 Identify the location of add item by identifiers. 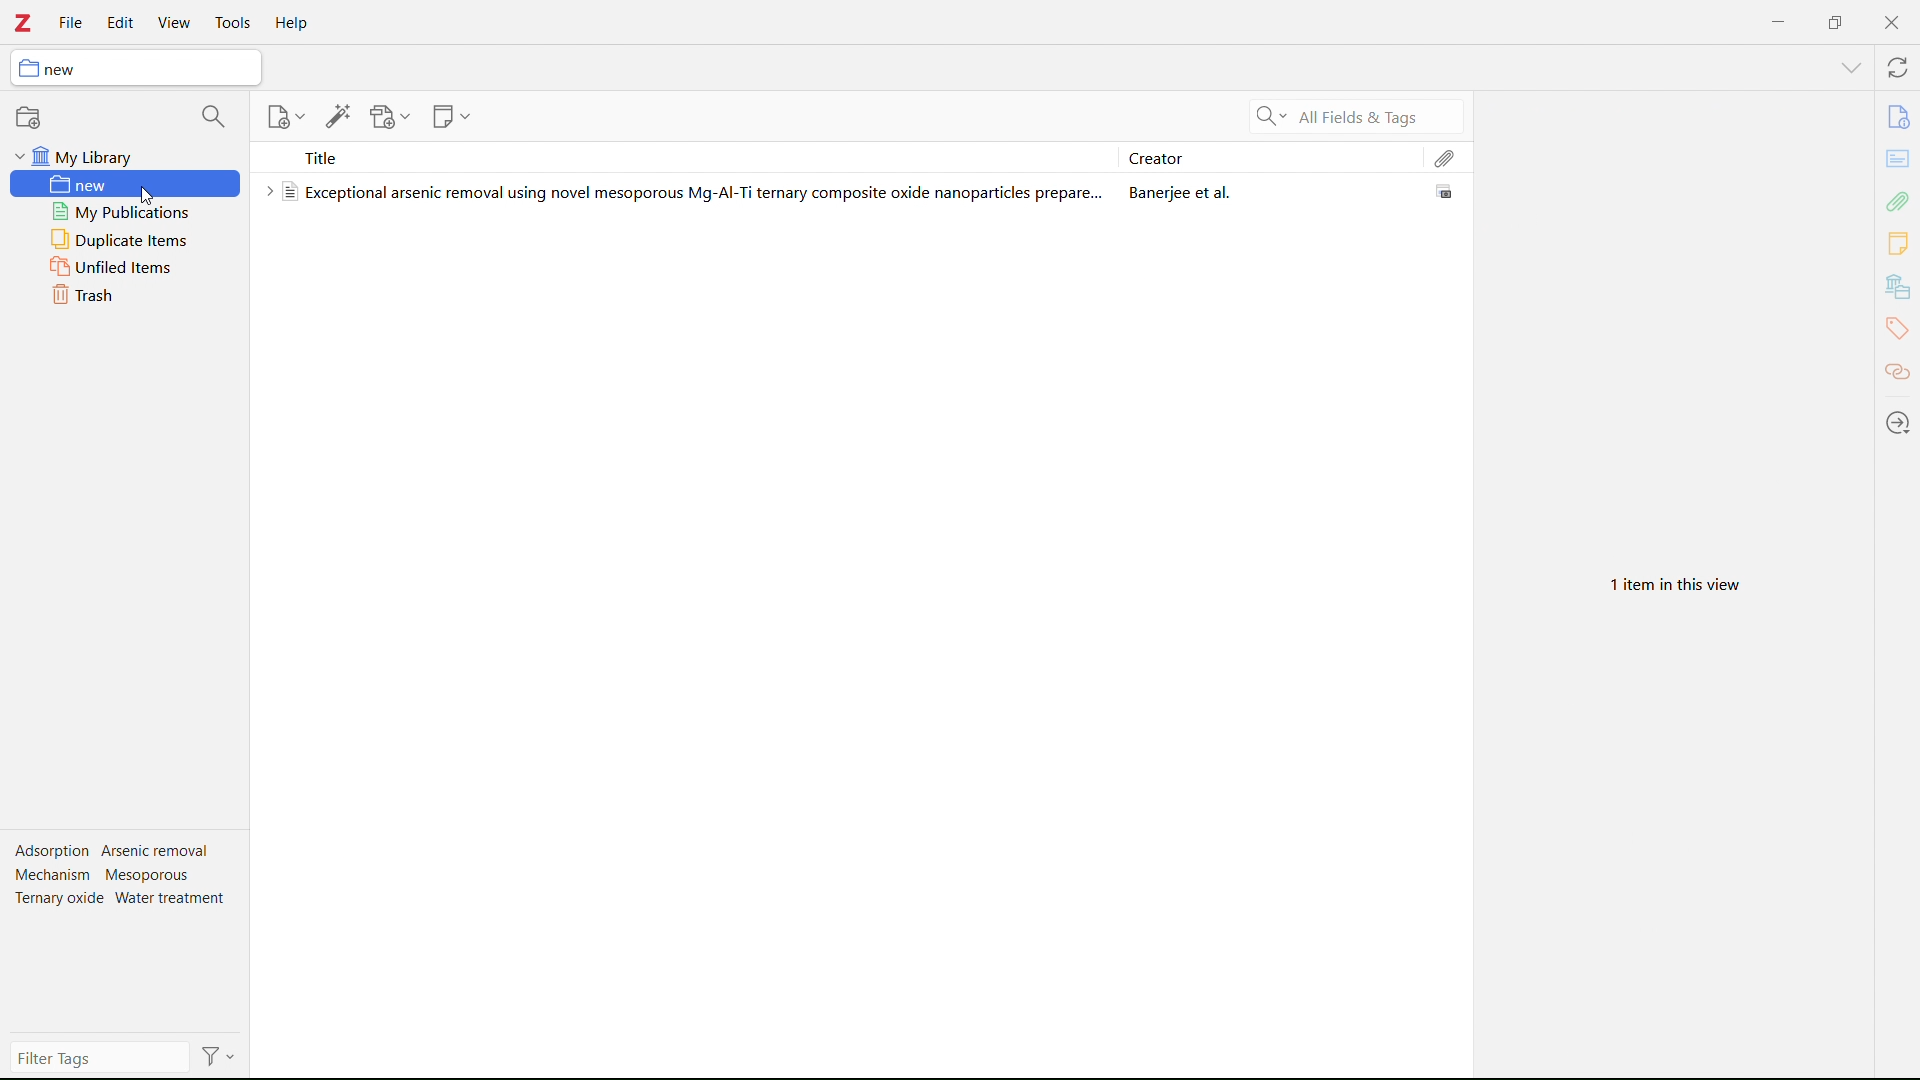
(339, 115).